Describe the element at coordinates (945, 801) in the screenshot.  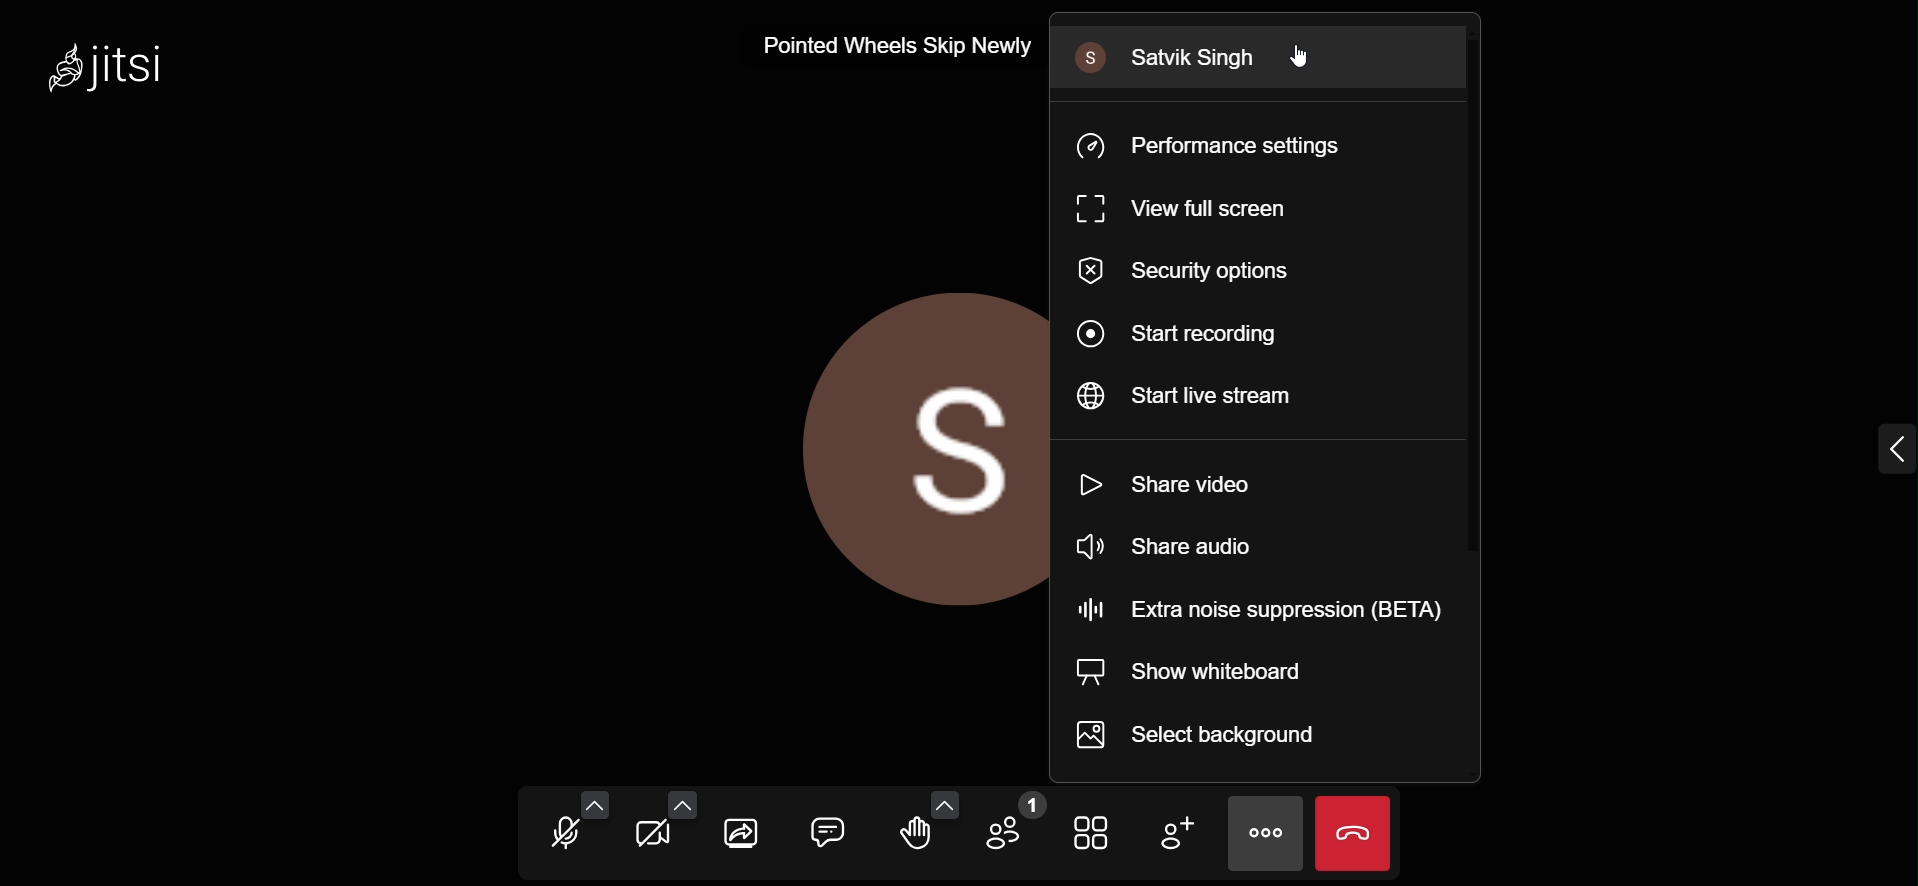
I see `more reaction setting` at that location.